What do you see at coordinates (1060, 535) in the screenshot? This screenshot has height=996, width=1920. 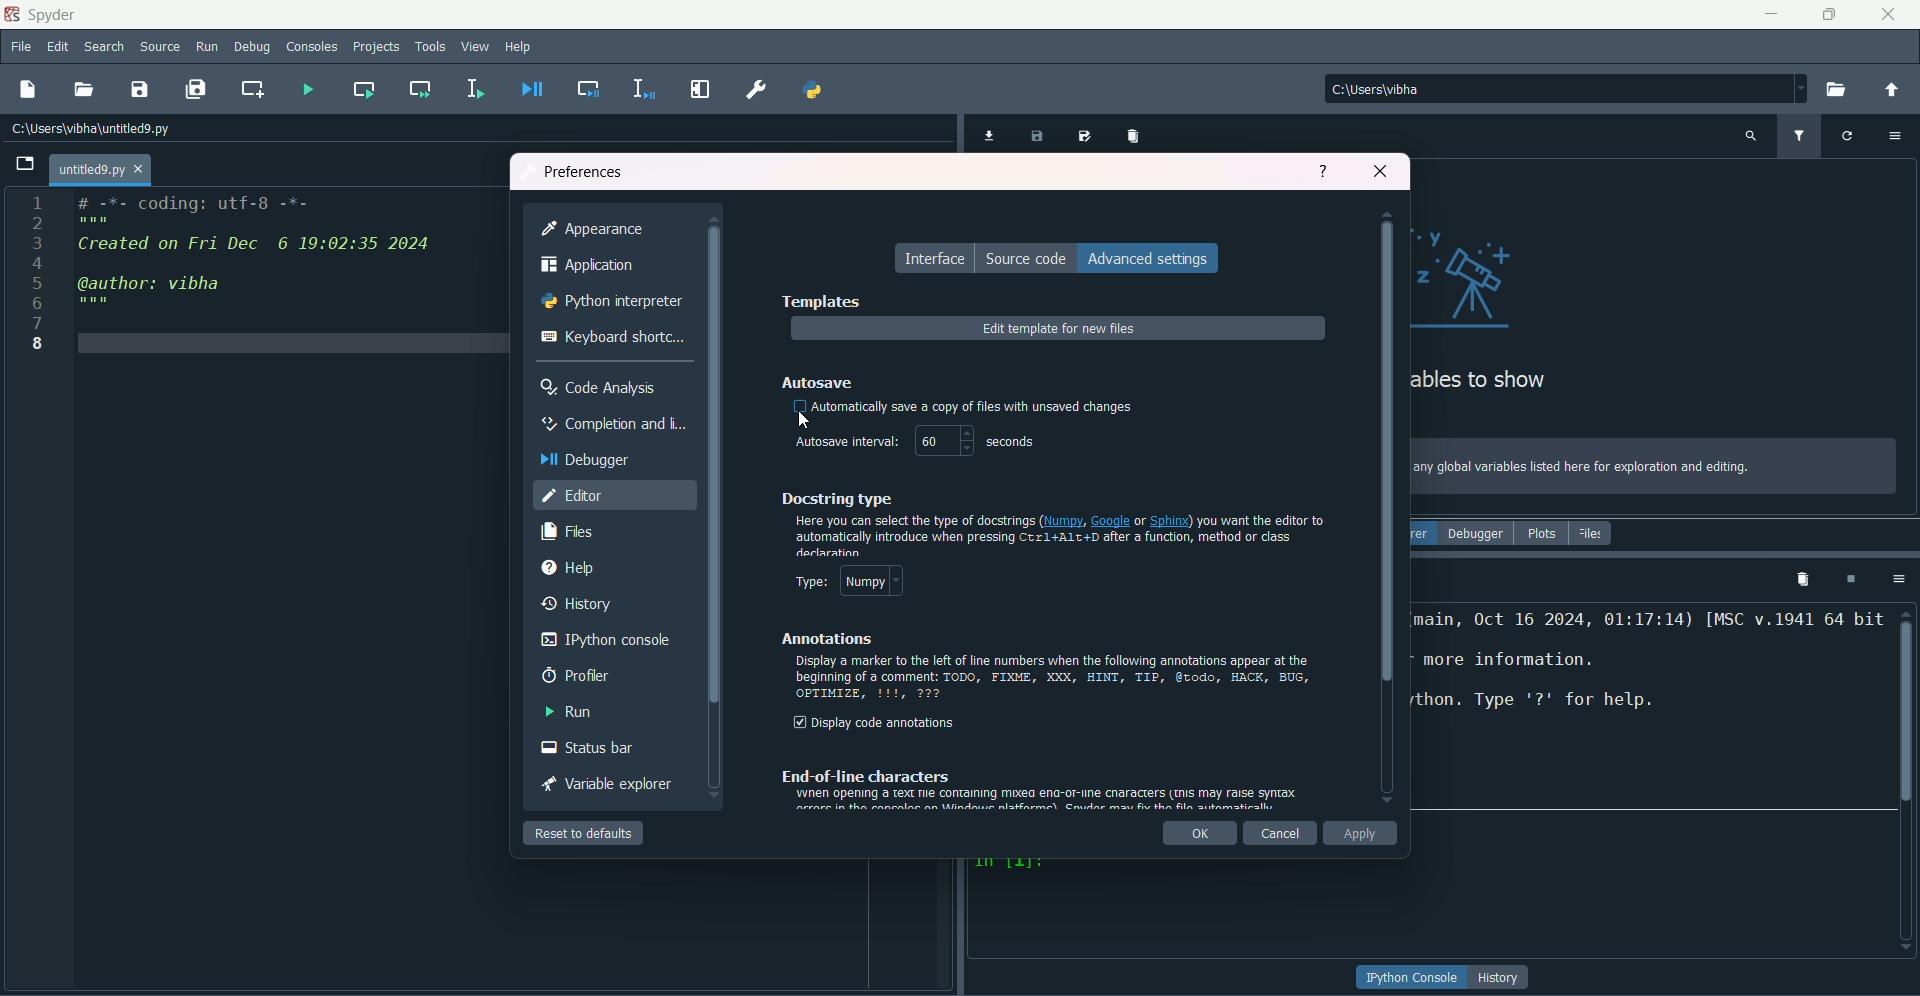 I see `text` at bounding box center [1060, 535].